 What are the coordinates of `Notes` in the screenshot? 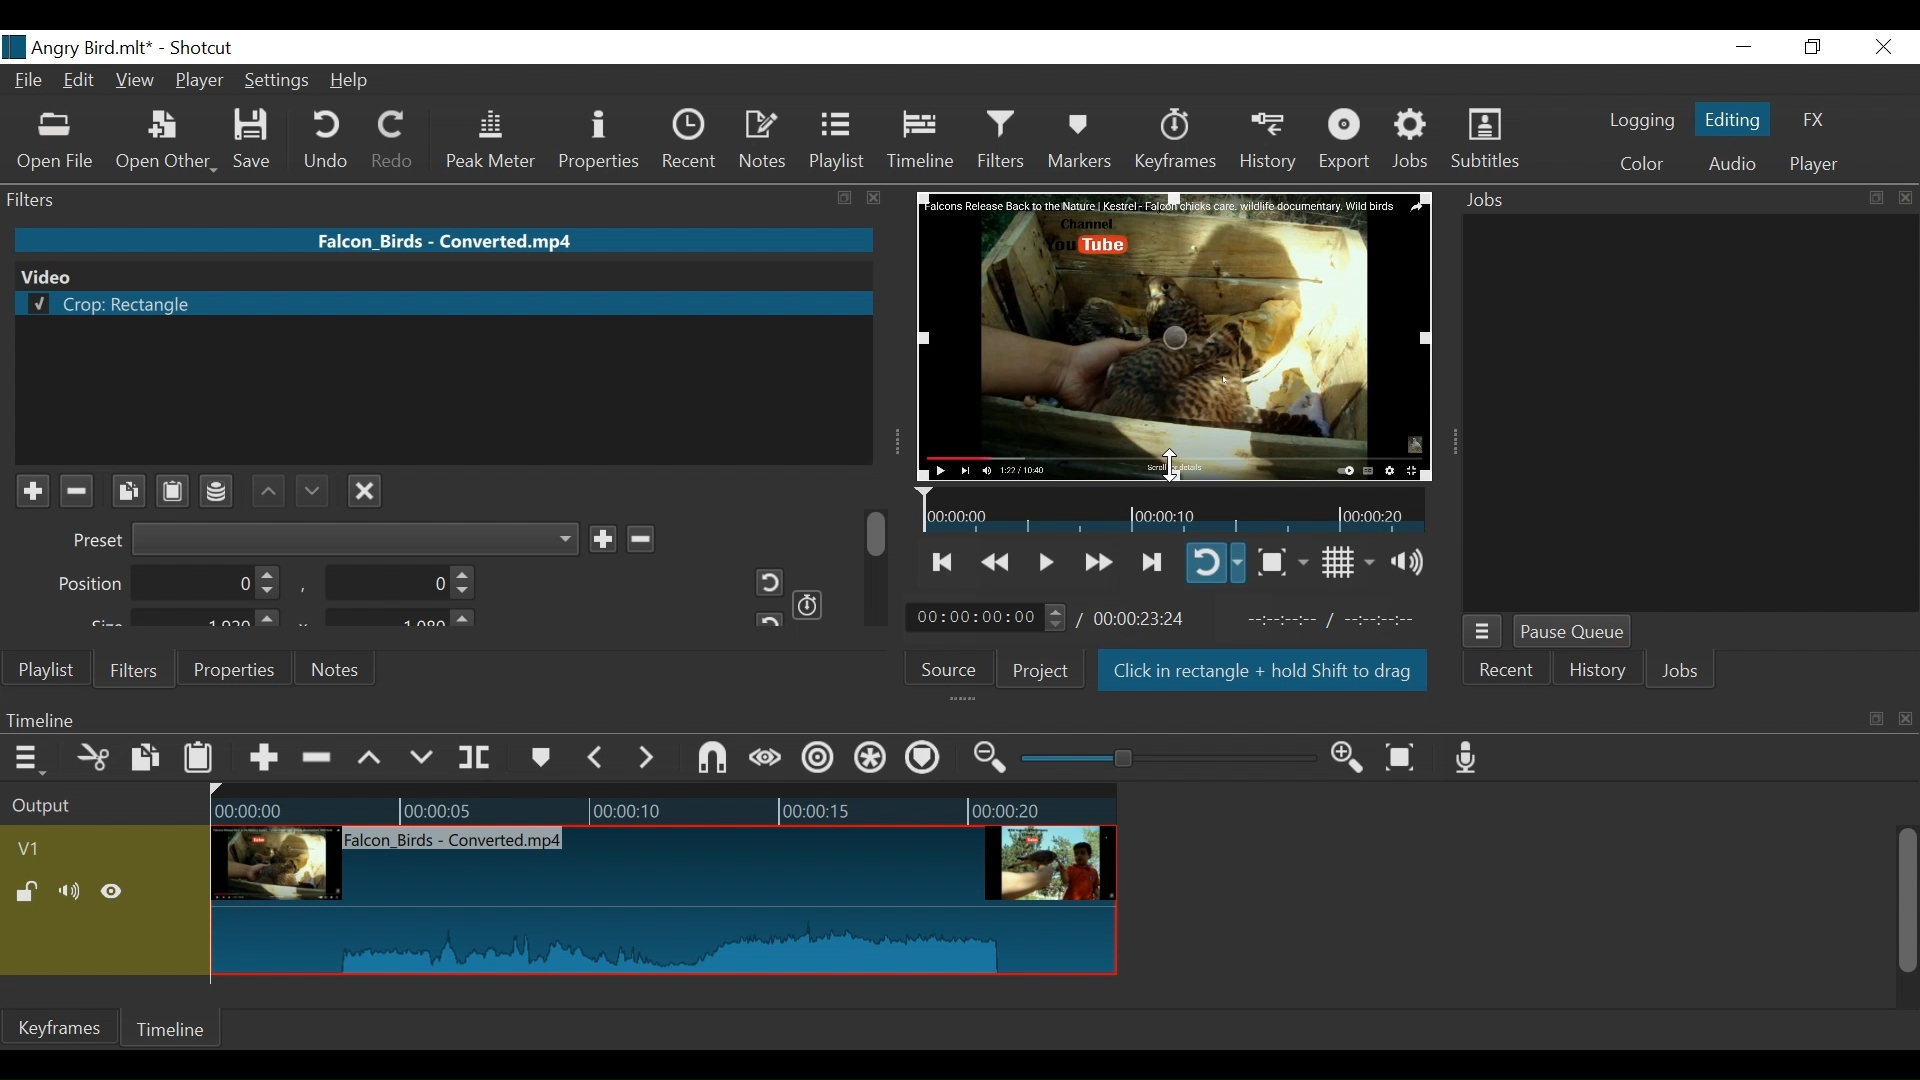 It's located at (337, 669).